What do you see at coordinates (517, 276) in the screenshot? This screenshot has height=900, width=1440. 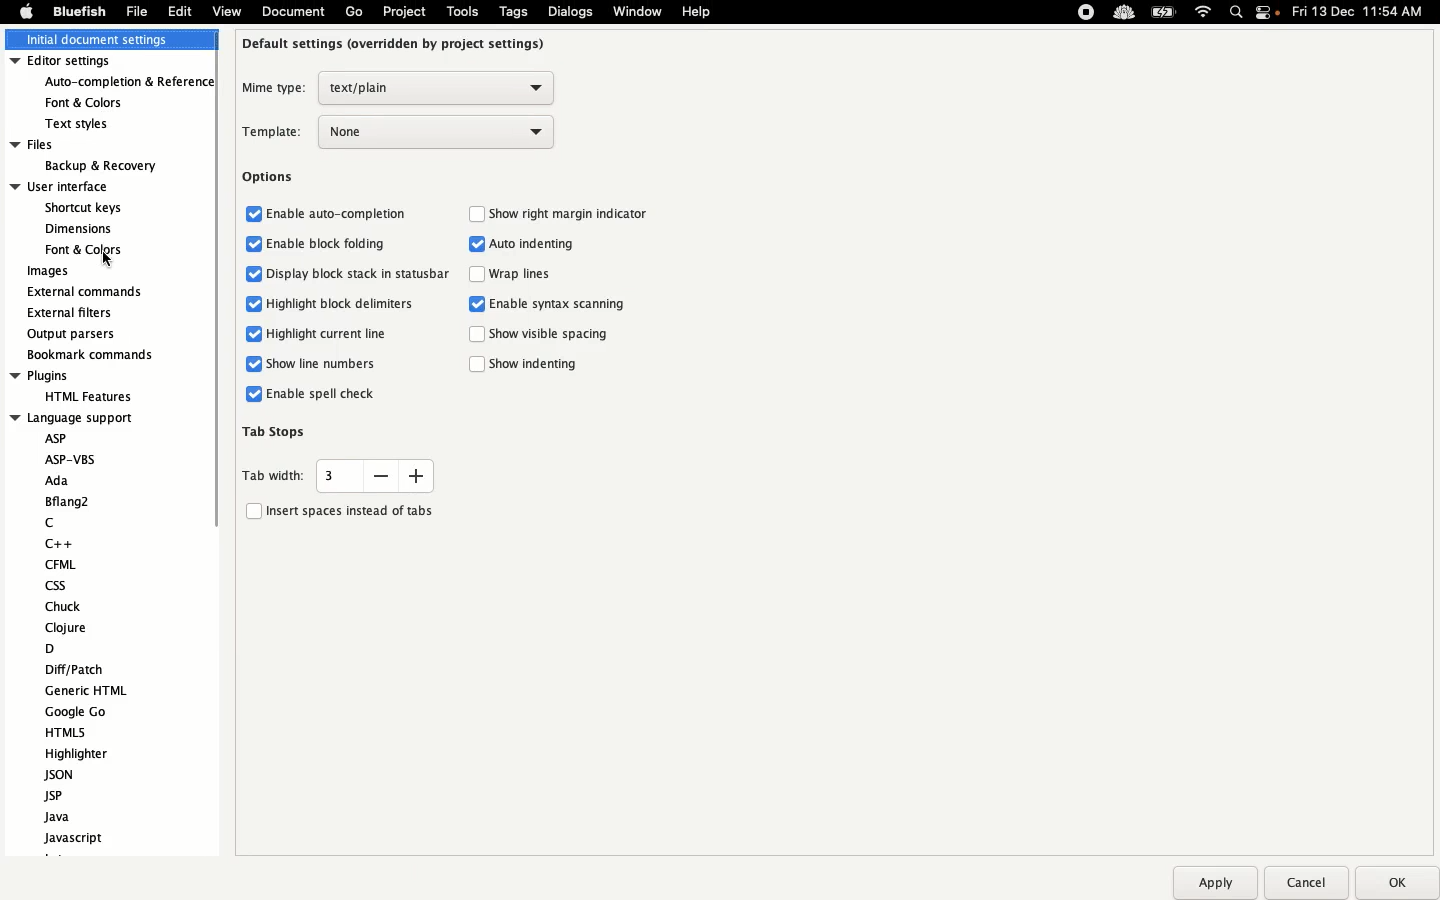 I see `Wrap lines` at bounding box center [517, 276].